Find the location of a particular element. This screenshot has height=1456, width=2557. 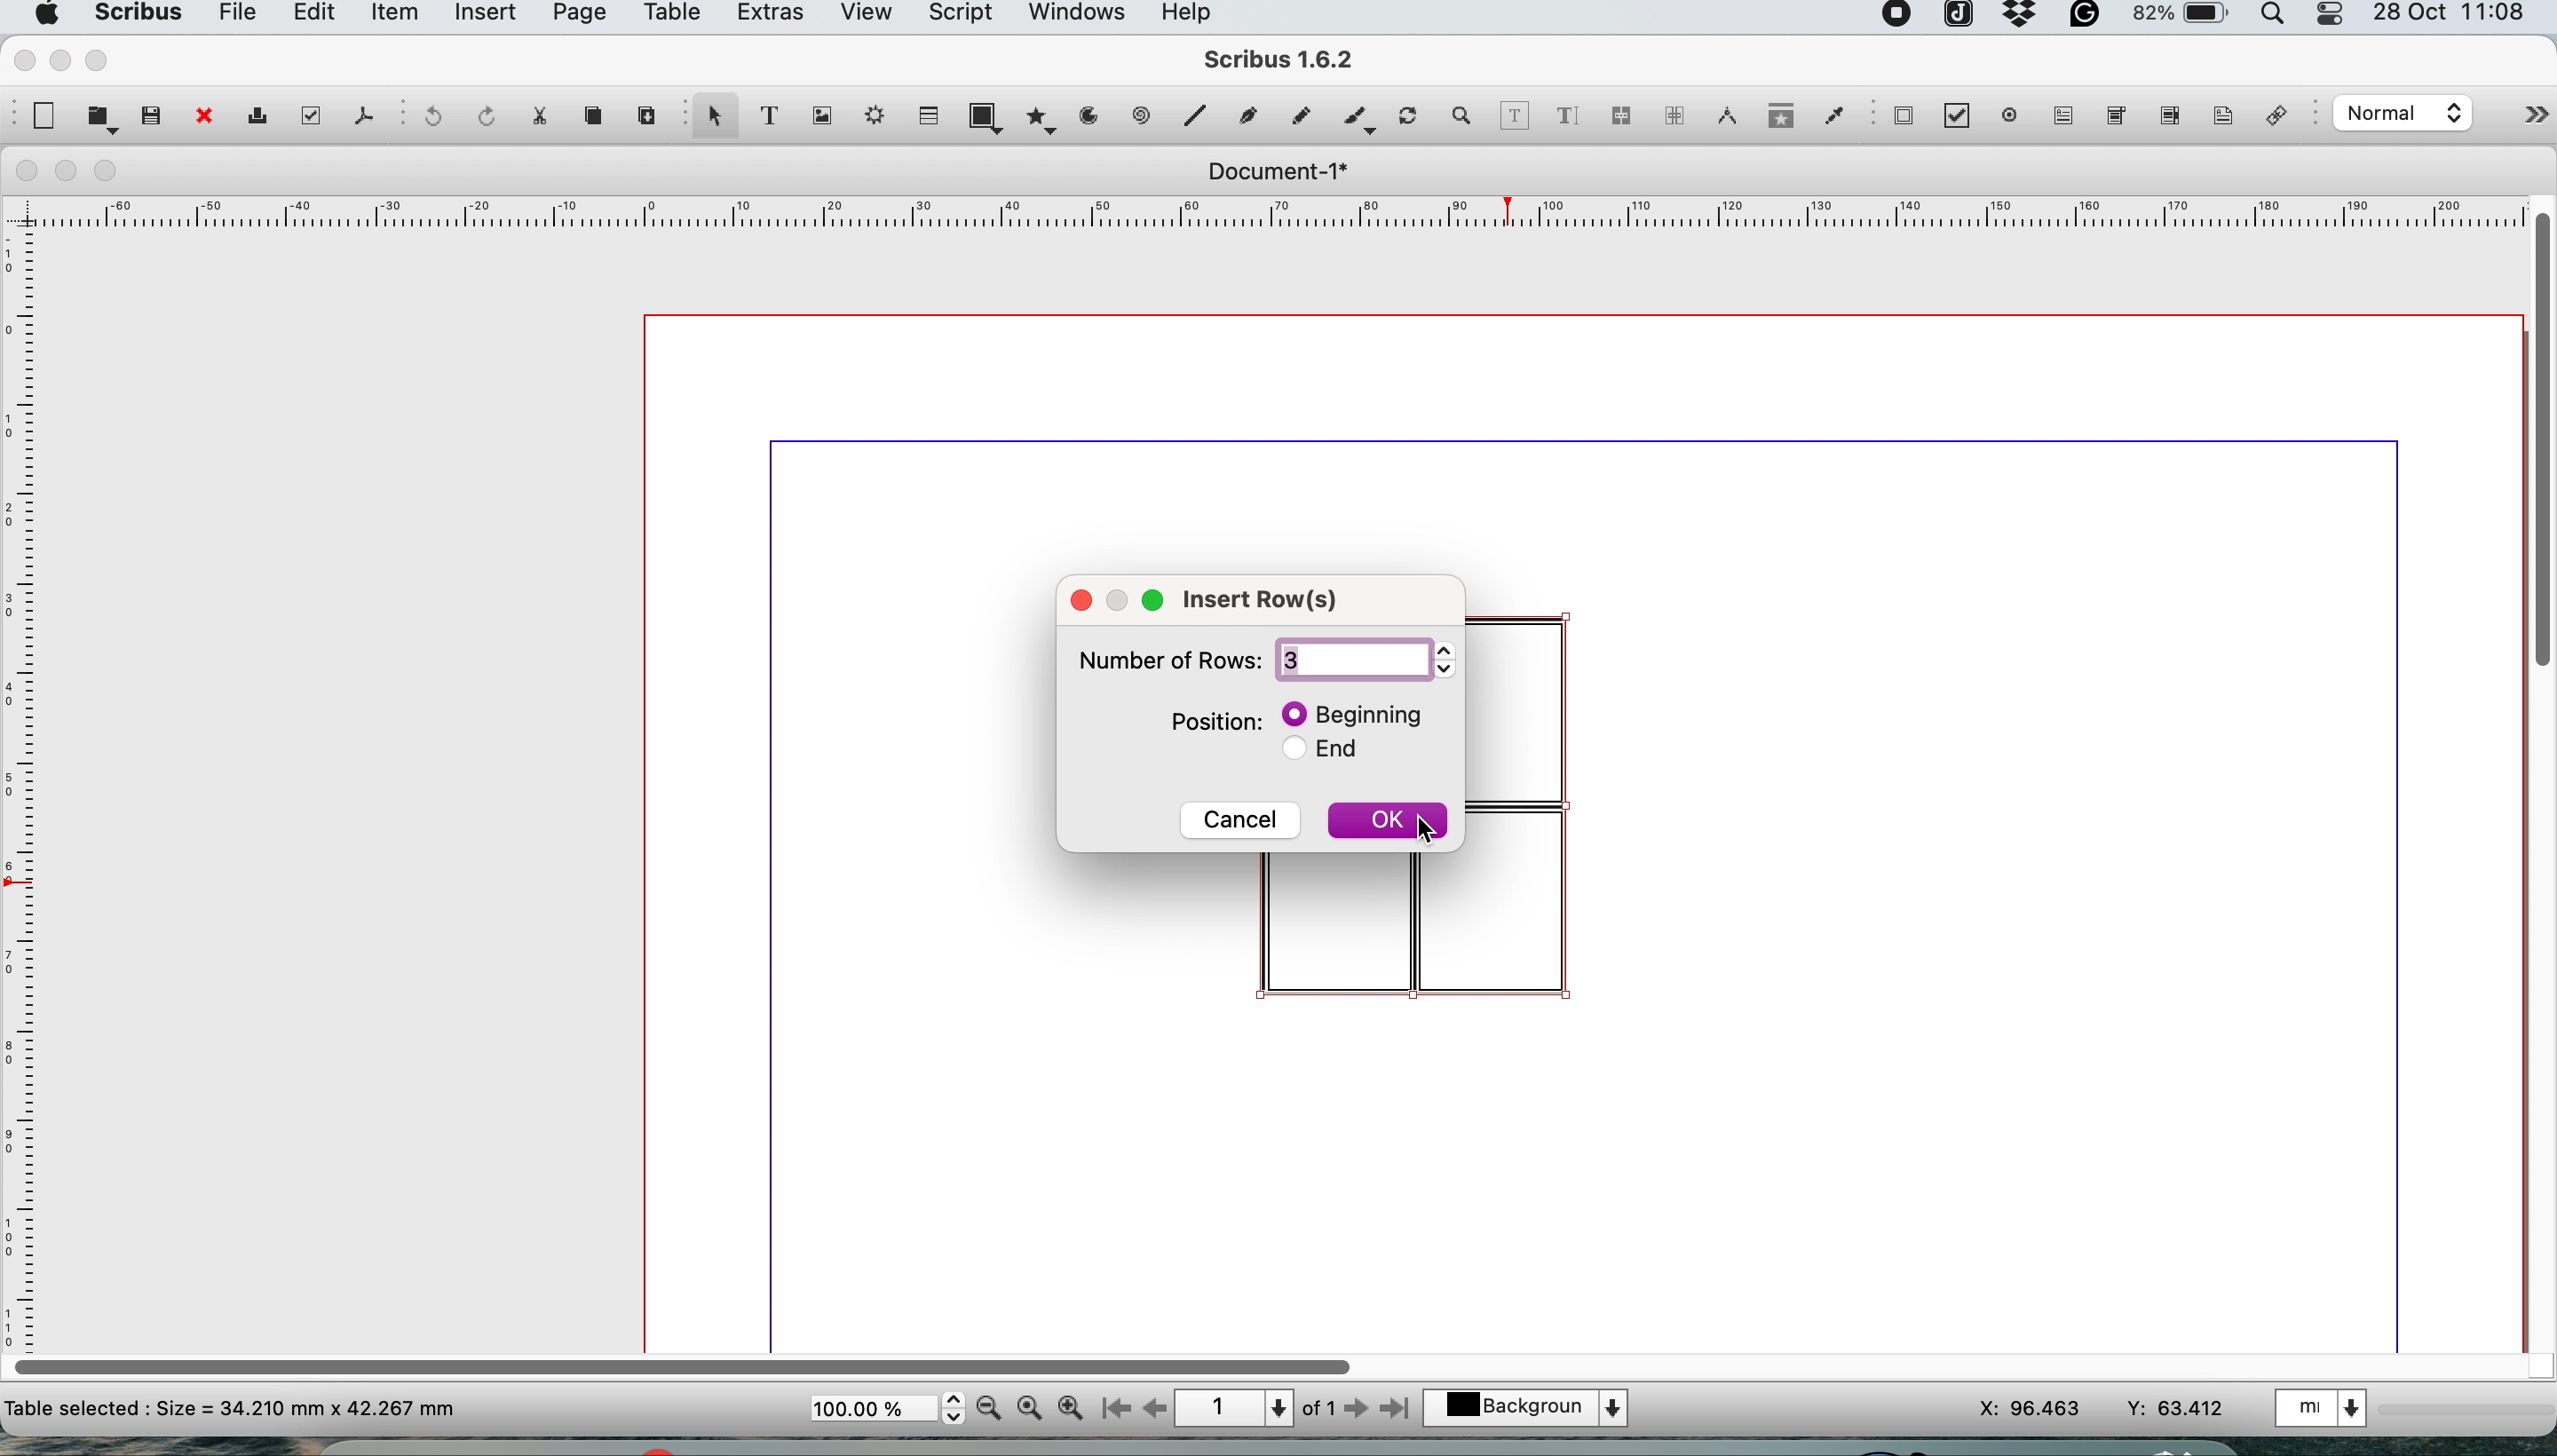

text frame is located at coordinates (767, 119).